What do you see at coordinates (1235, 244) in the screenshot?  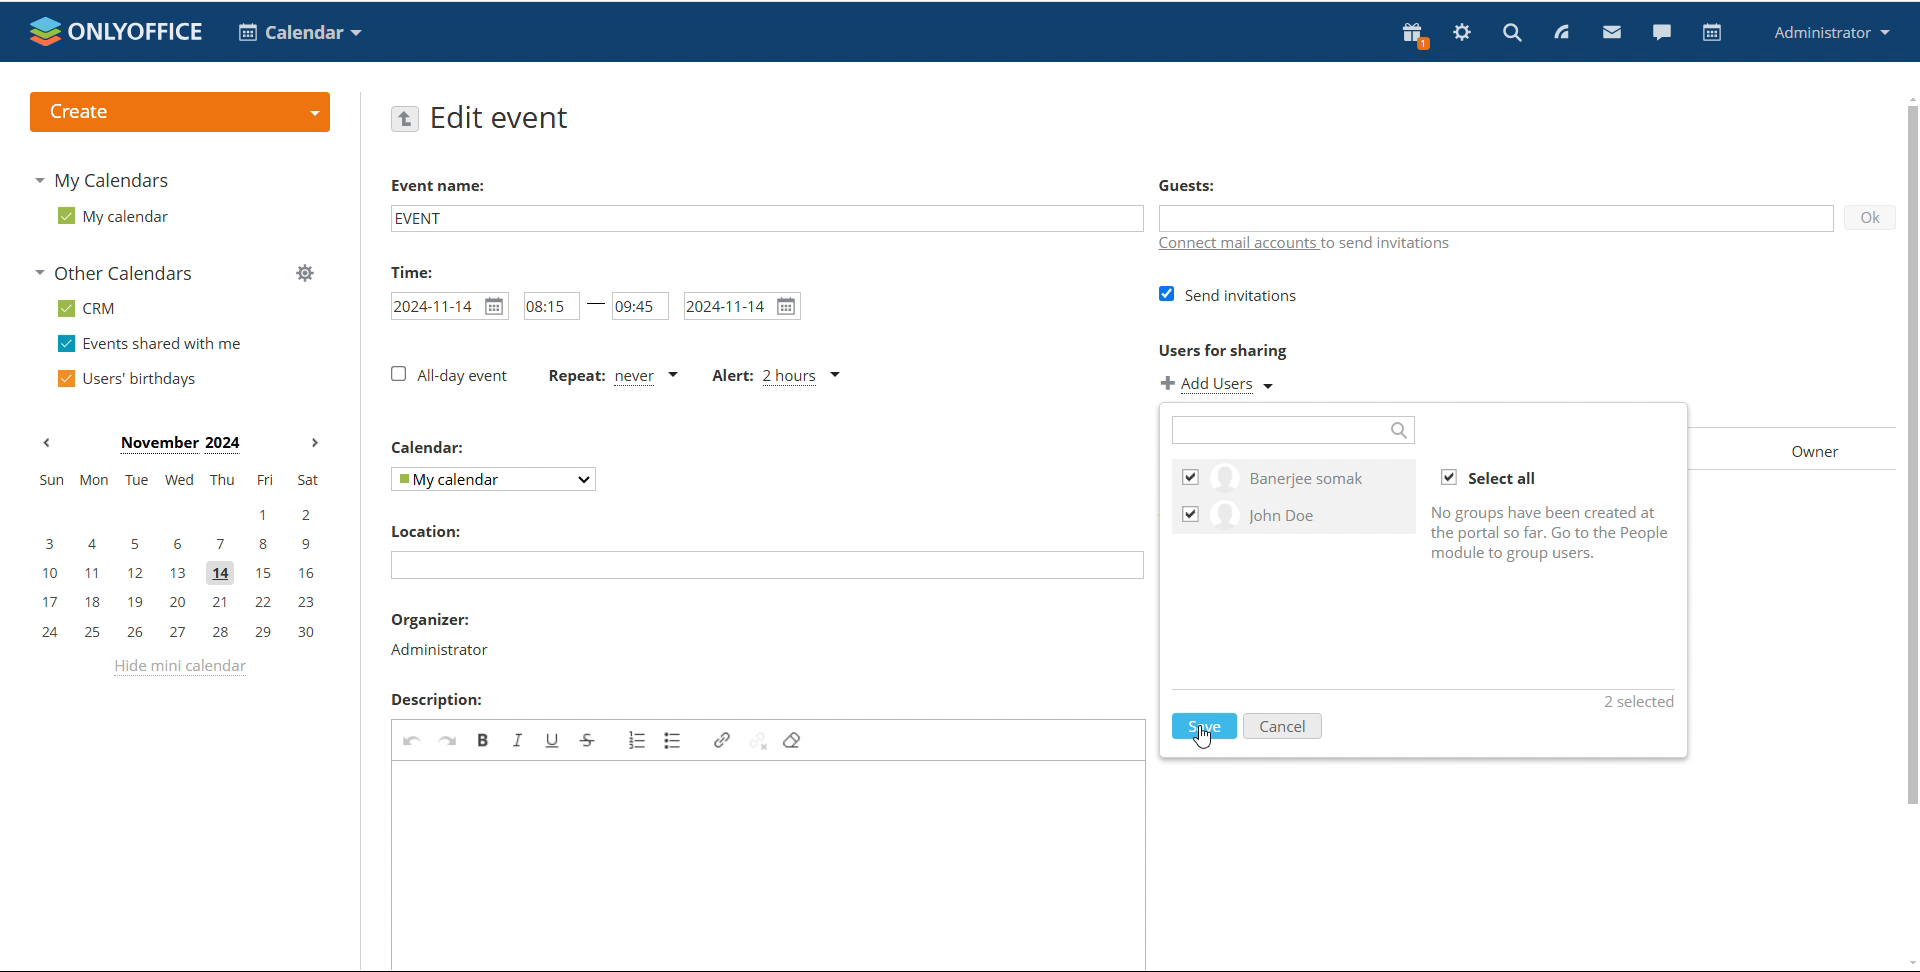 I see `connect mail accounts` at bounding box center [1235, 244].